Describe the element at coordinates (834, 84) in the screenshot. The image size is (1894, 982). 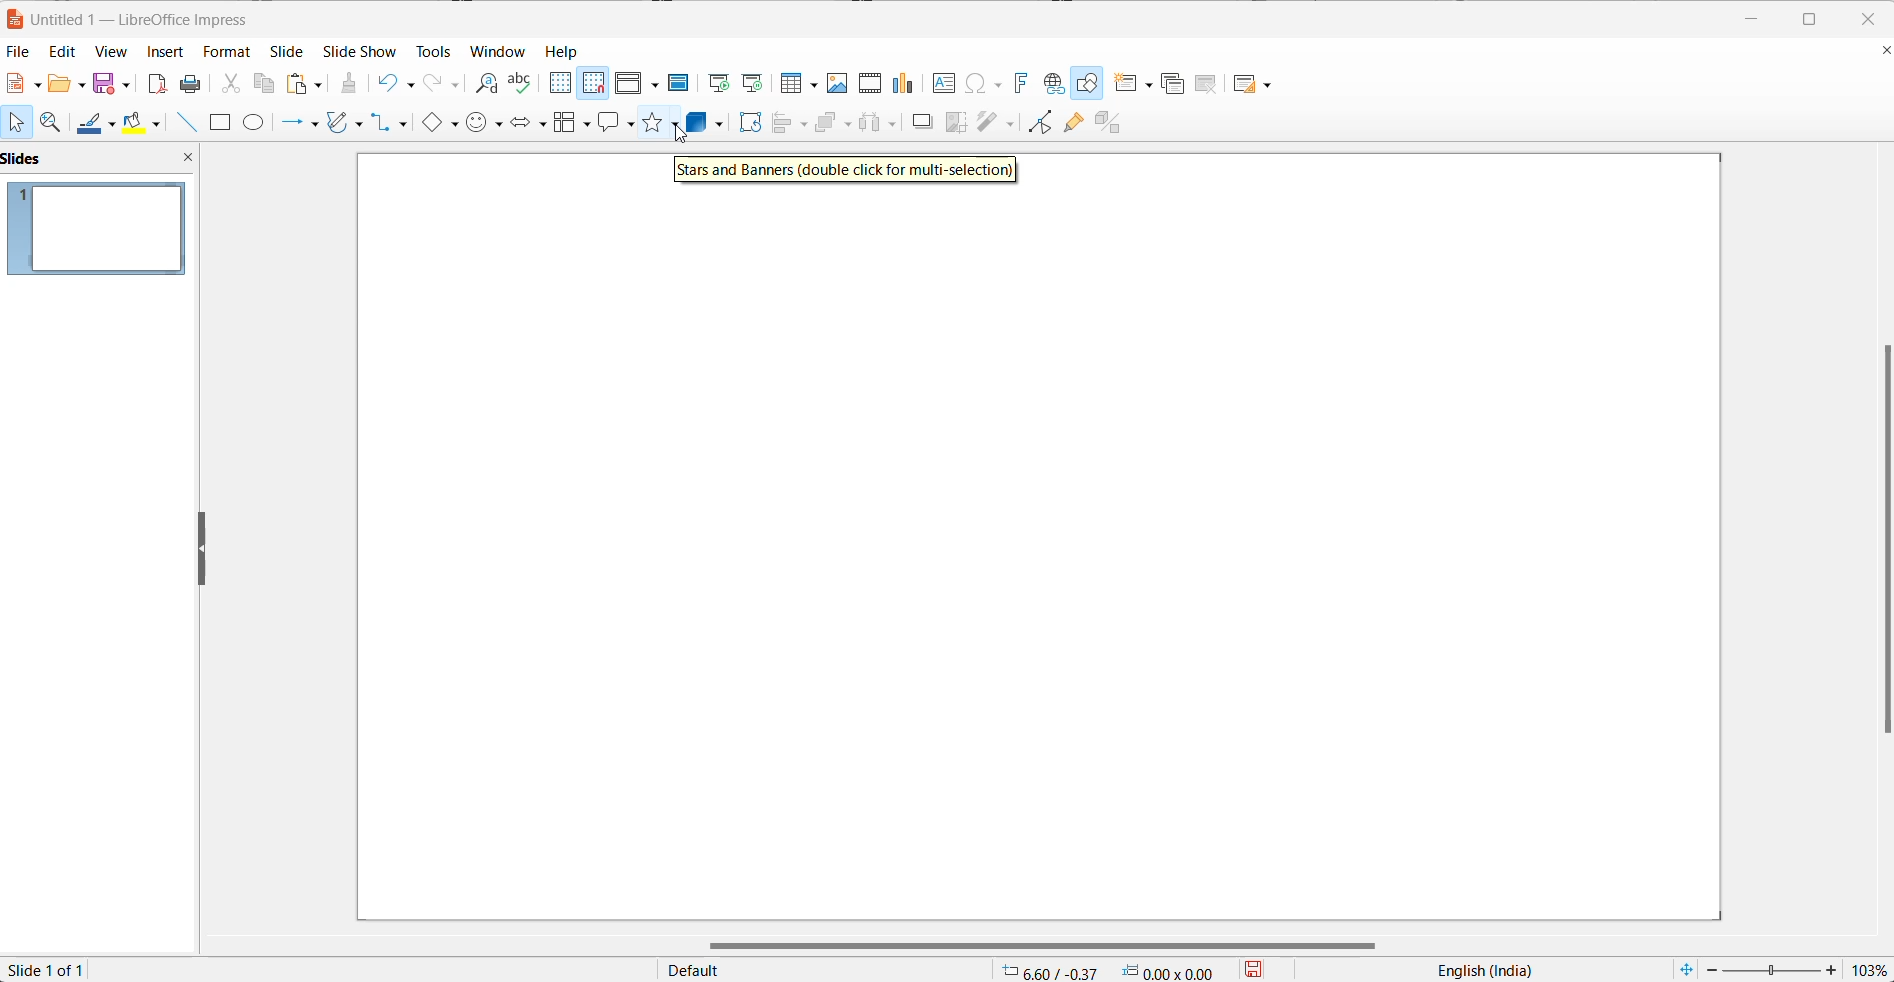
I see `insert image` at that location.